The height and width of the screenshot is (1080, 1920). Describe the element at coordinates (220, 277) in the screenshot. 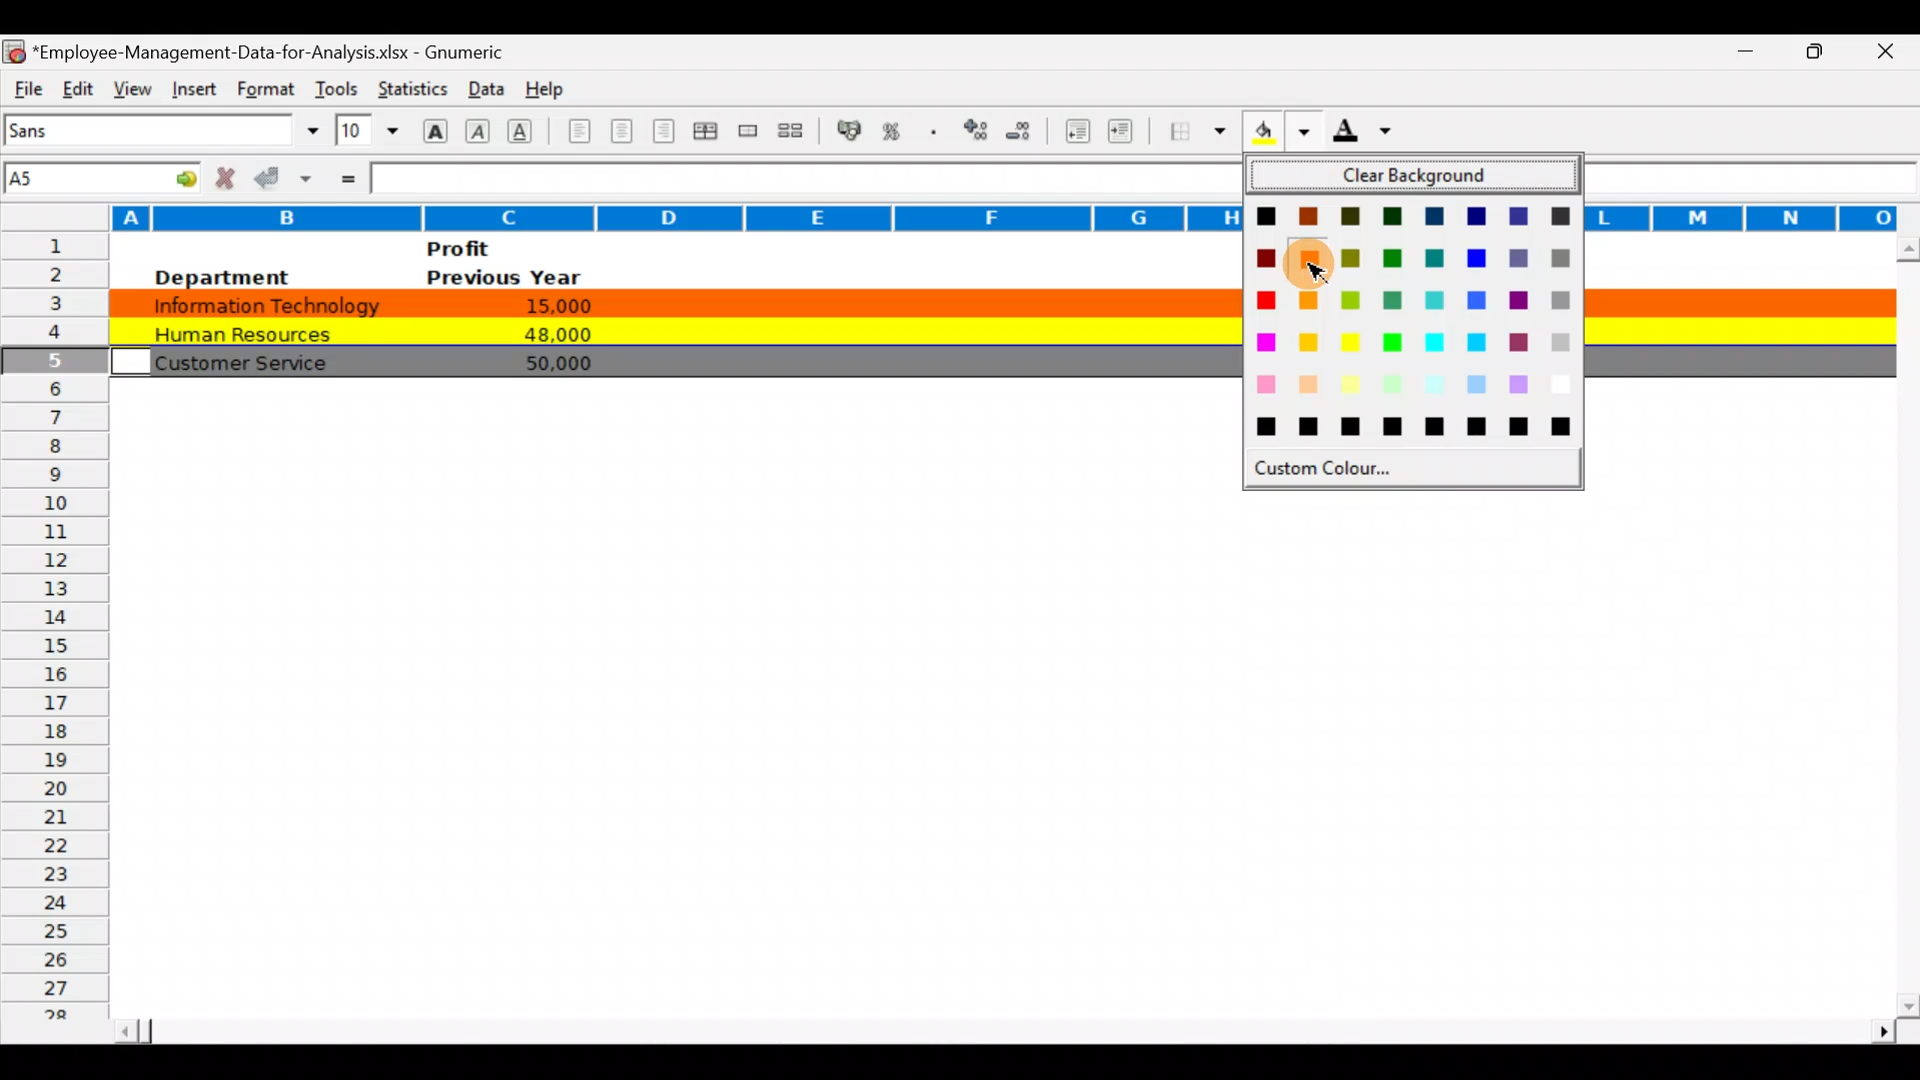

I see `Department` at that location.